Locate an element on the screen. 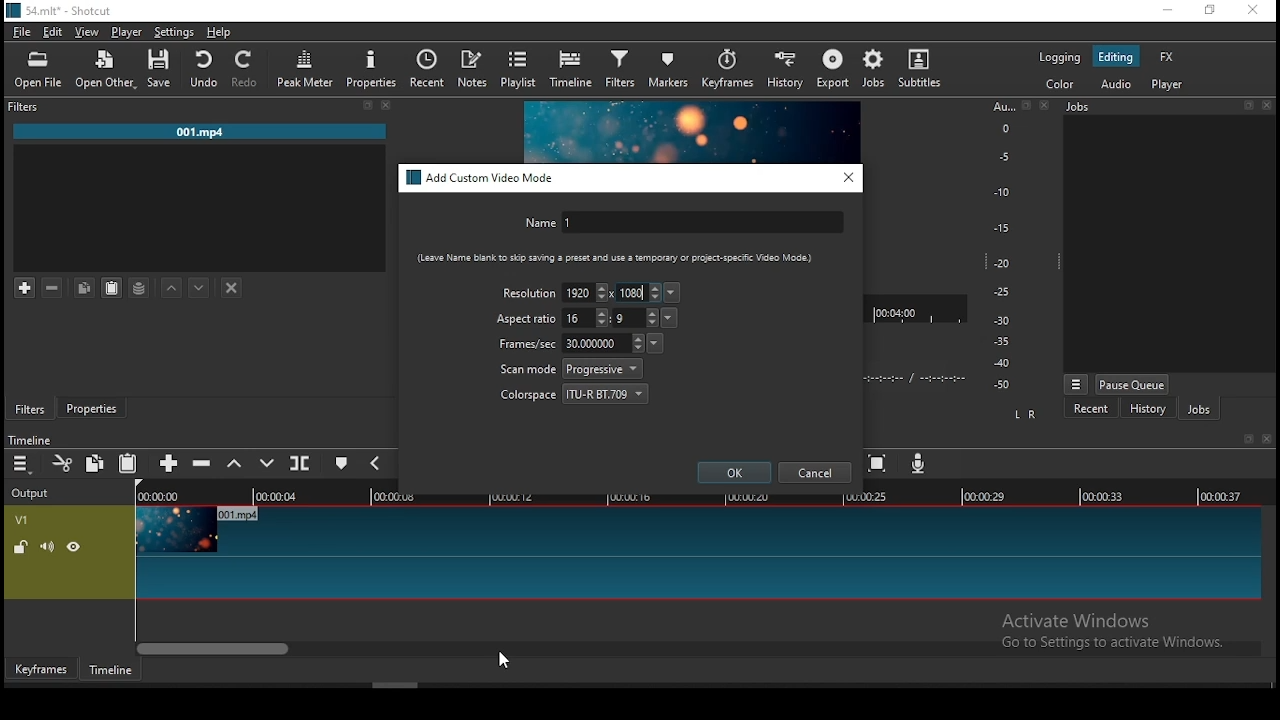  hide video track is located at coordinates (74, 545).